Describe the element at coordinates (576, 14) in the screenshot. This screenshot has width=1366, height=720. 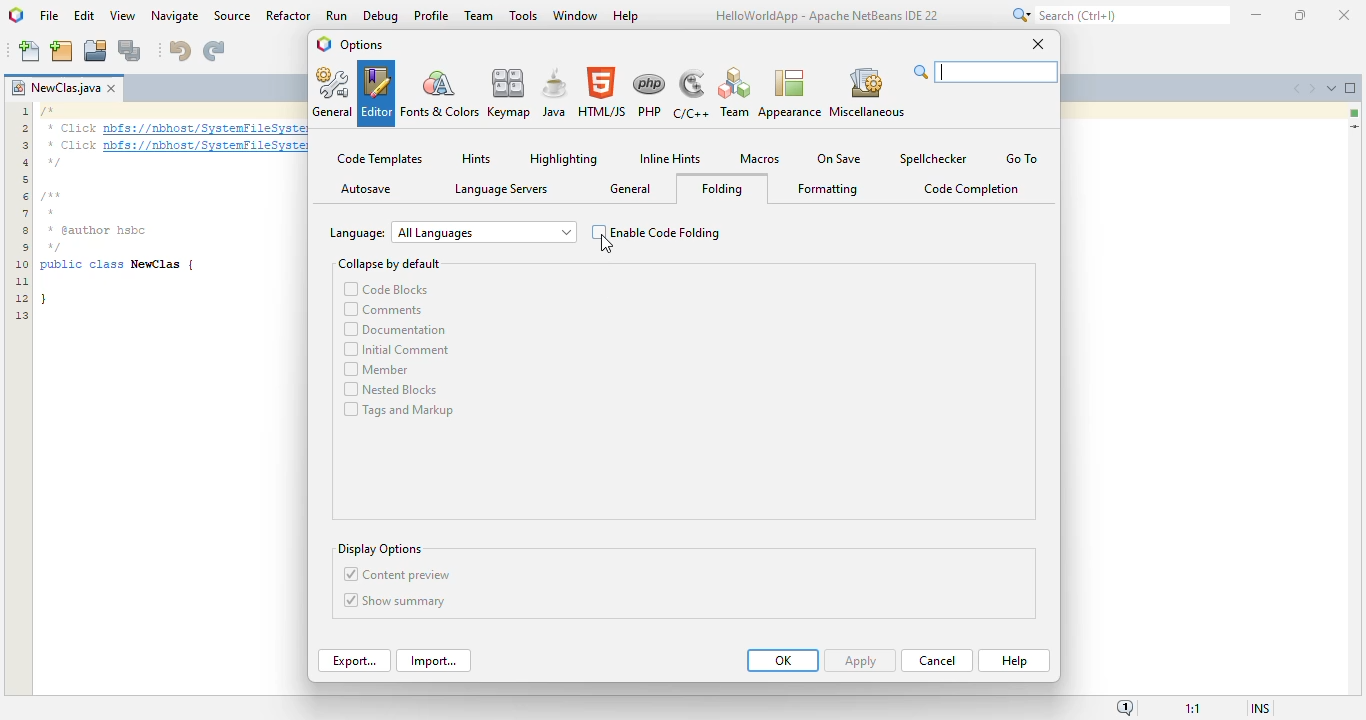
I see `window` at that location.